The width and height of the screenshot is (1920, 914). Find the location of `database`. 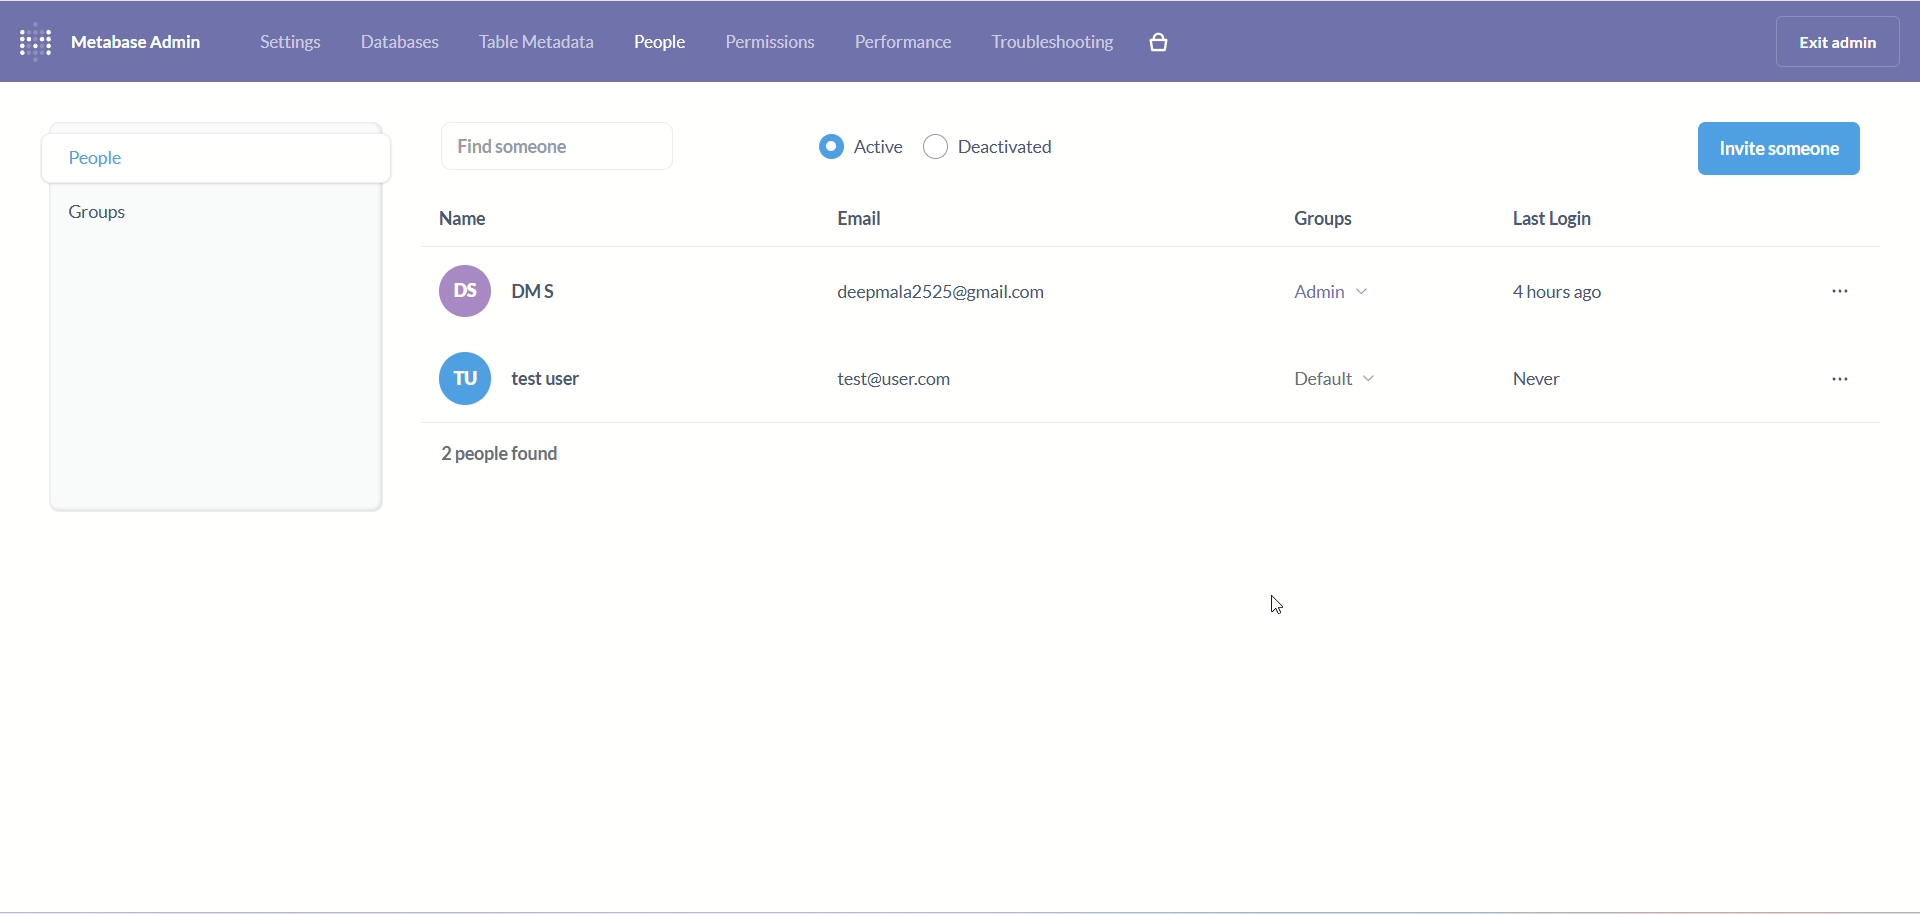

database is located at coordinates (404, 42).